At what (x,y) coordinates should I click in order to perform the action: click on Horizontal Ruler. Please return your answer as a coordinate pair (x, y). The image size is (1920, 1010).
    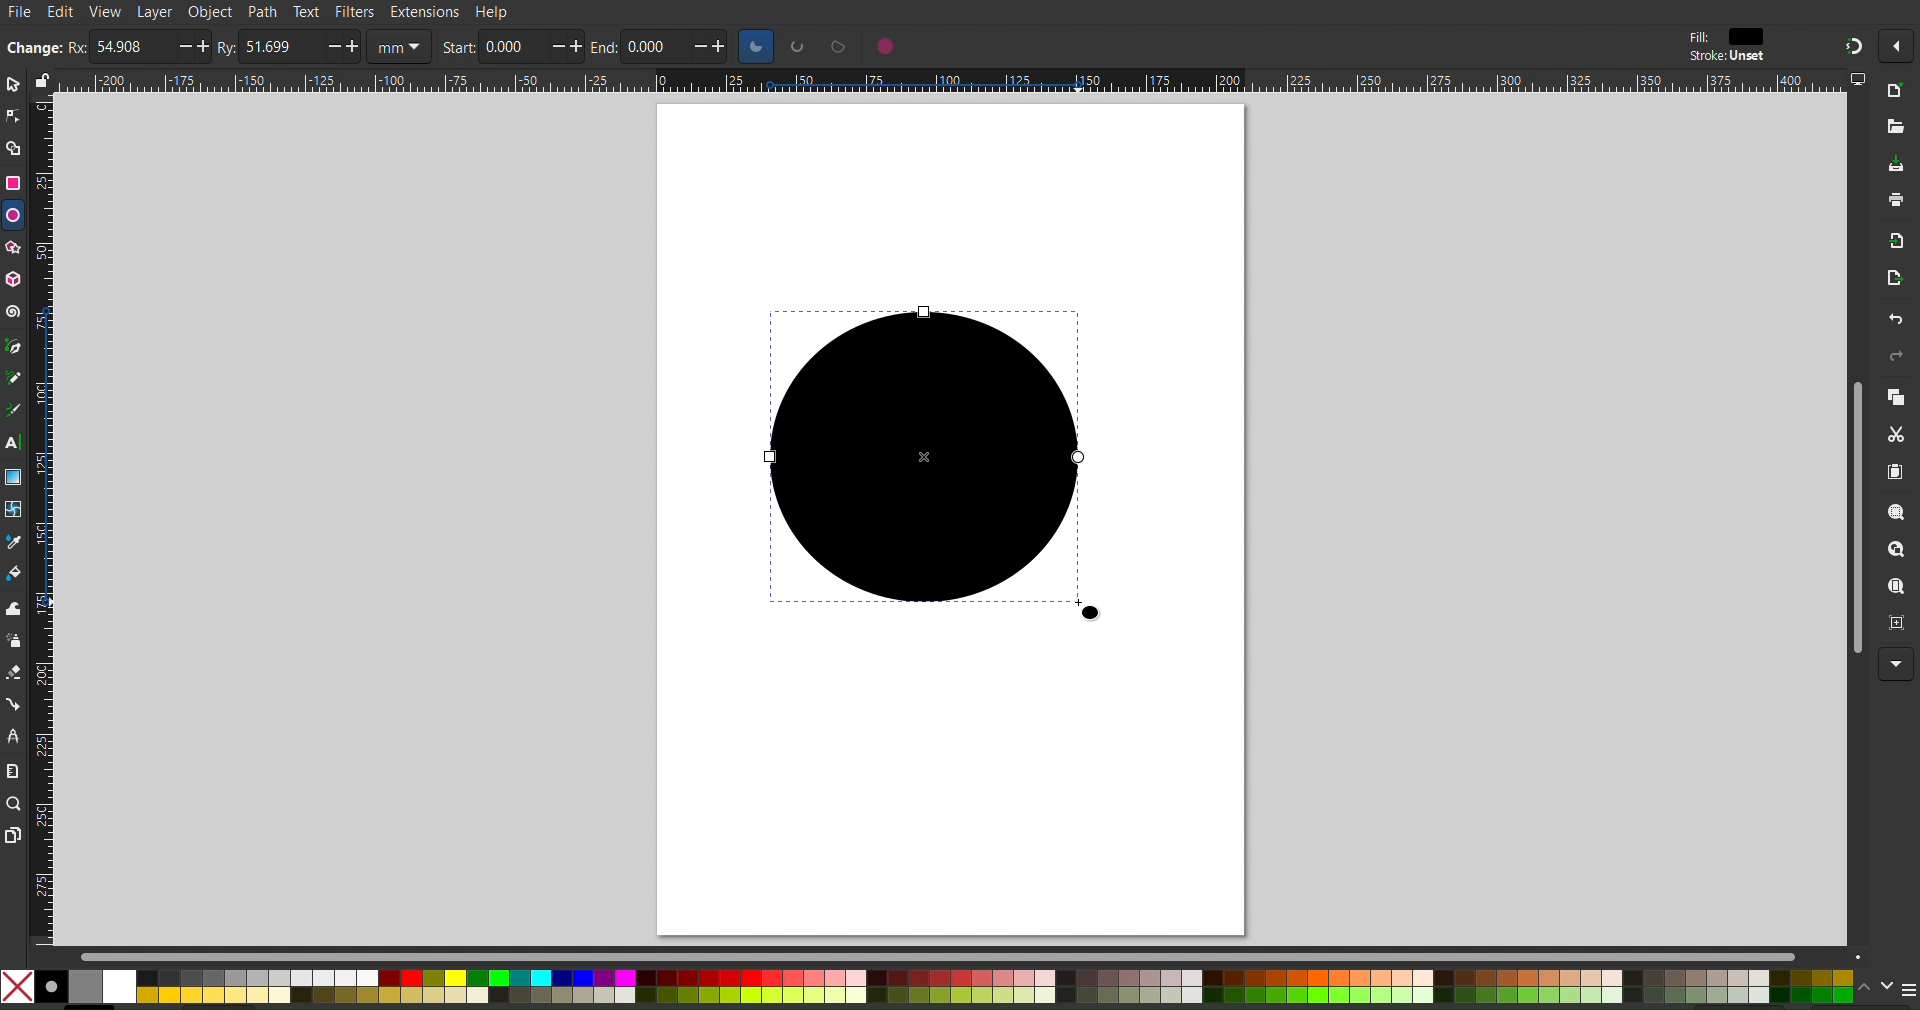
    Looking at the image, I should click on (951, 82).